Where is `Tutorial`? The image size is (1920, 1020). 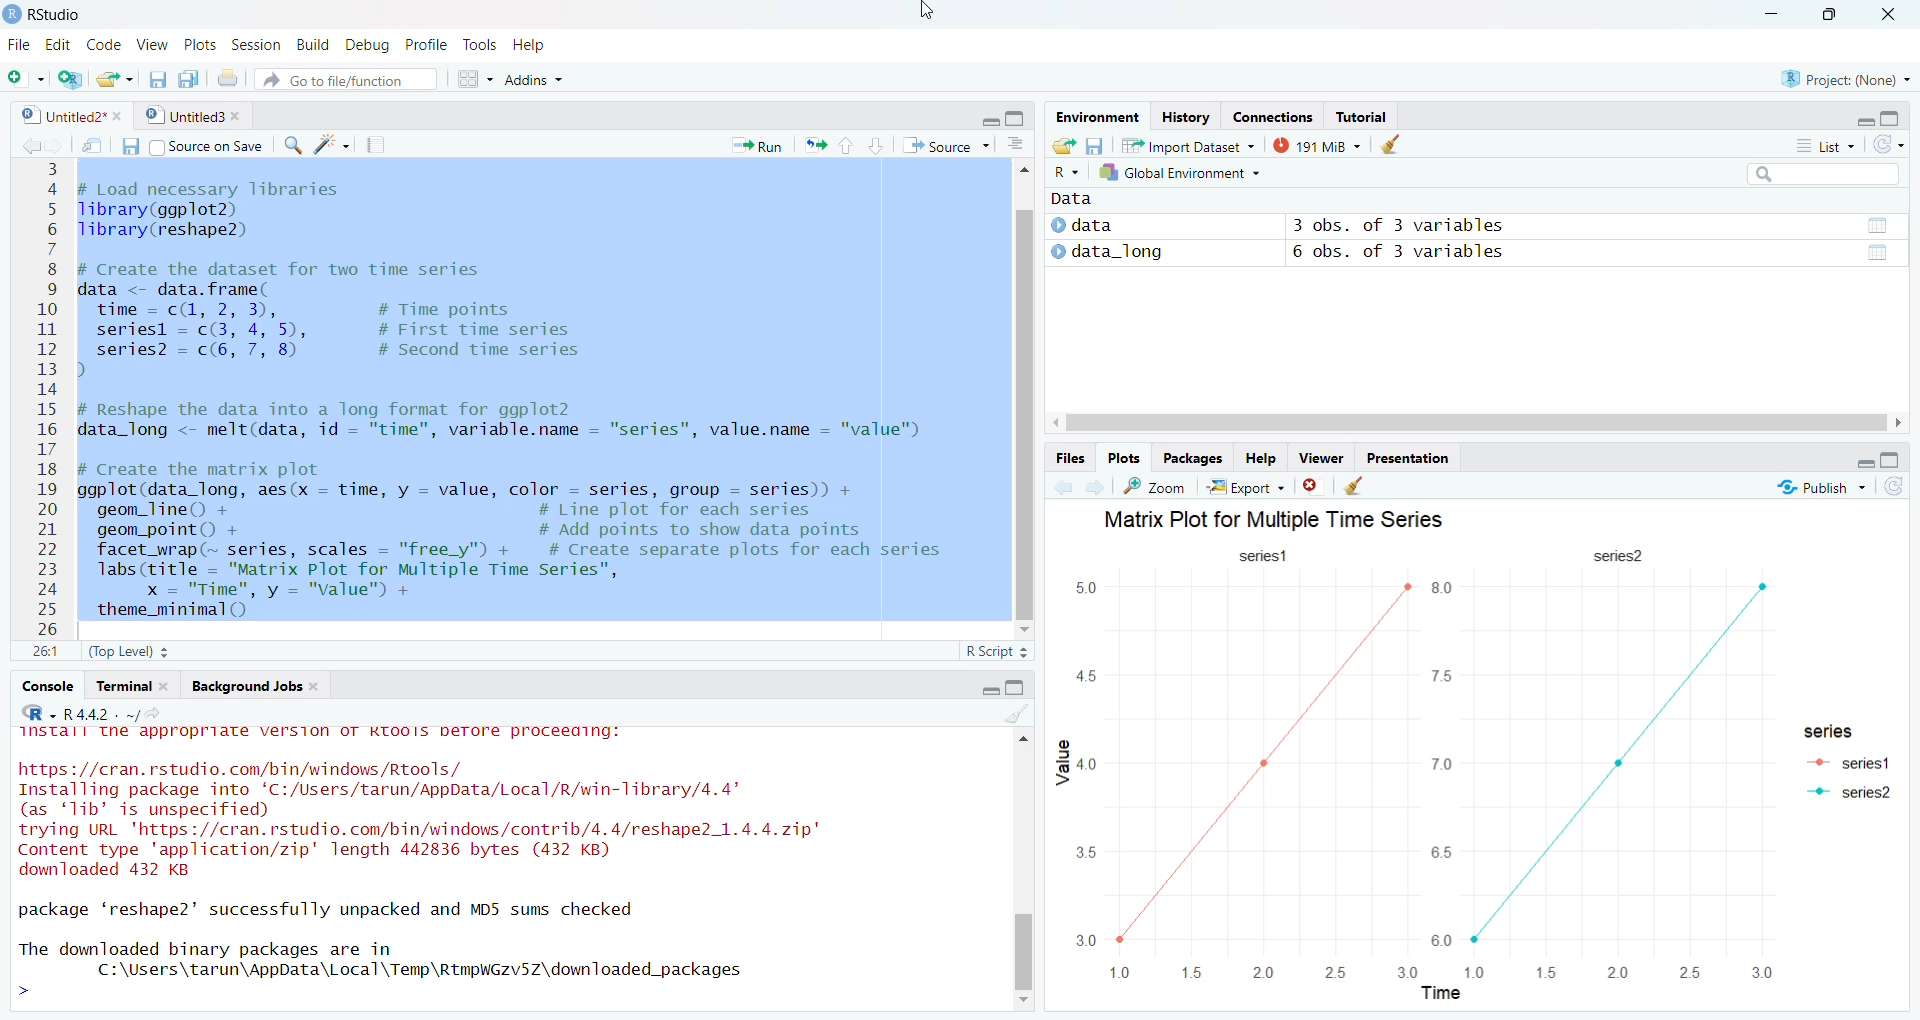 Tutorial is located at coordinates (1362, 117).